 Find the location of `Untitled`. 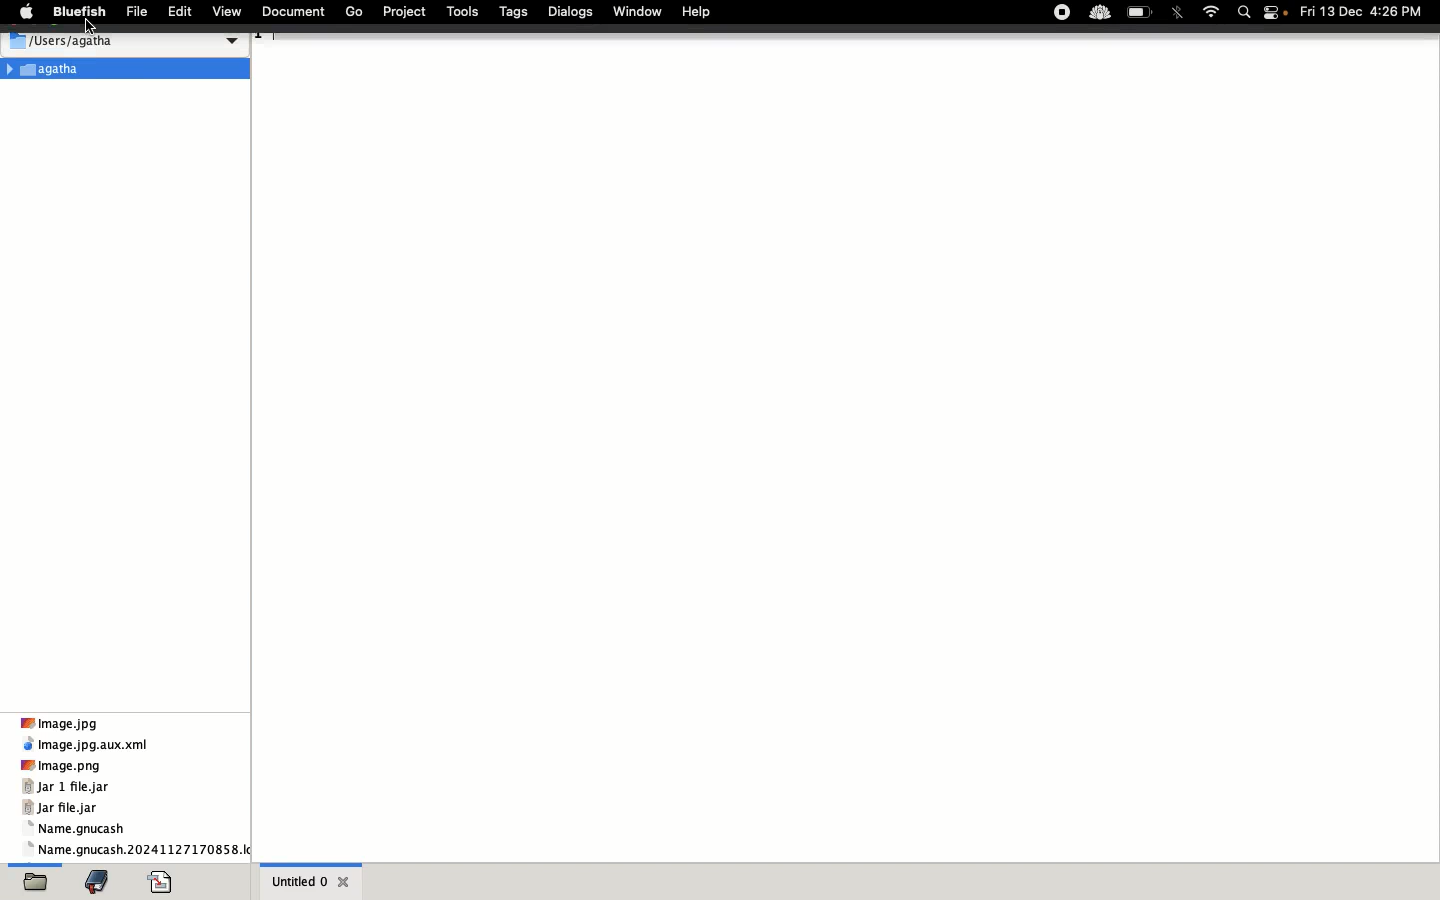

Untitled is located at coordinates (312, 880).